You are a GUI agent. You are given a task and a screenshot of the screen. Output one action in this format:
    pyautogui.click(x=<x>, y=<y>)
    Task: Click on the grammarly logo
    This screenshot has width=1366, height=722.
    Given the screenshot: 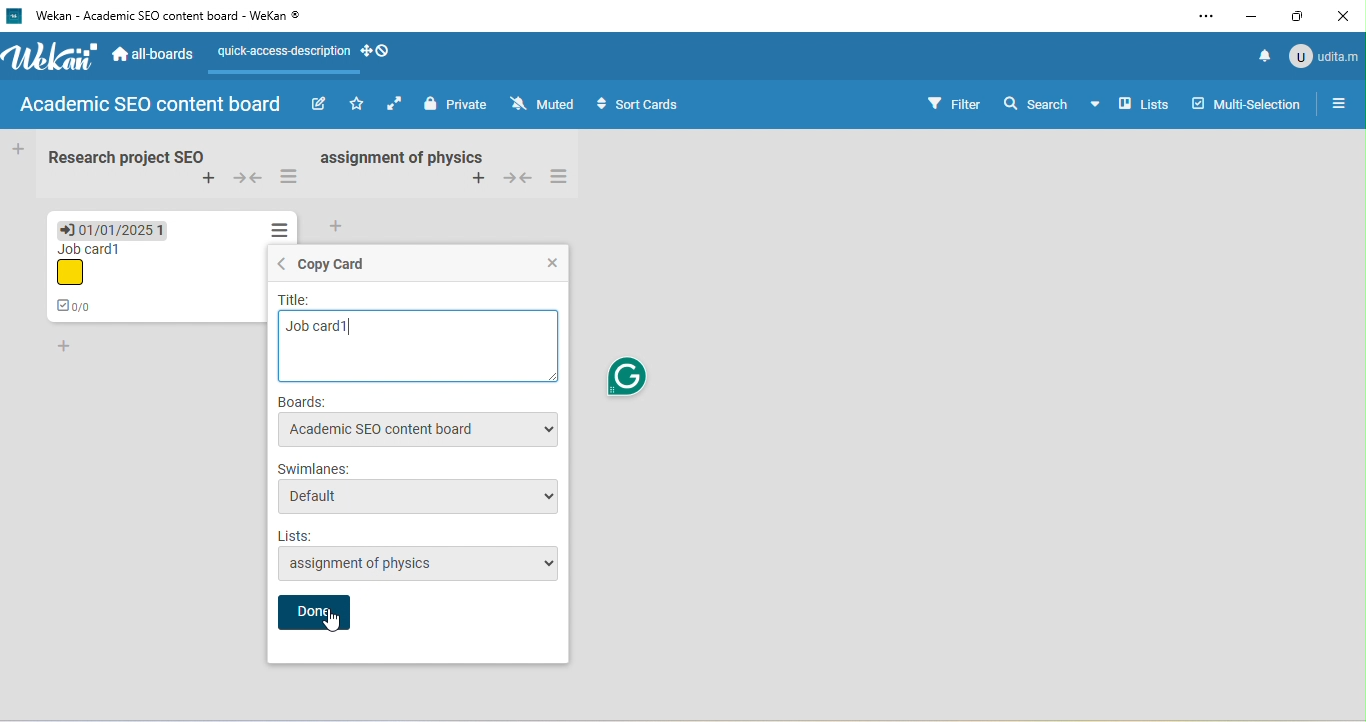 What is the action you would take?
    pyautogui.click(x=627, y=377)
    